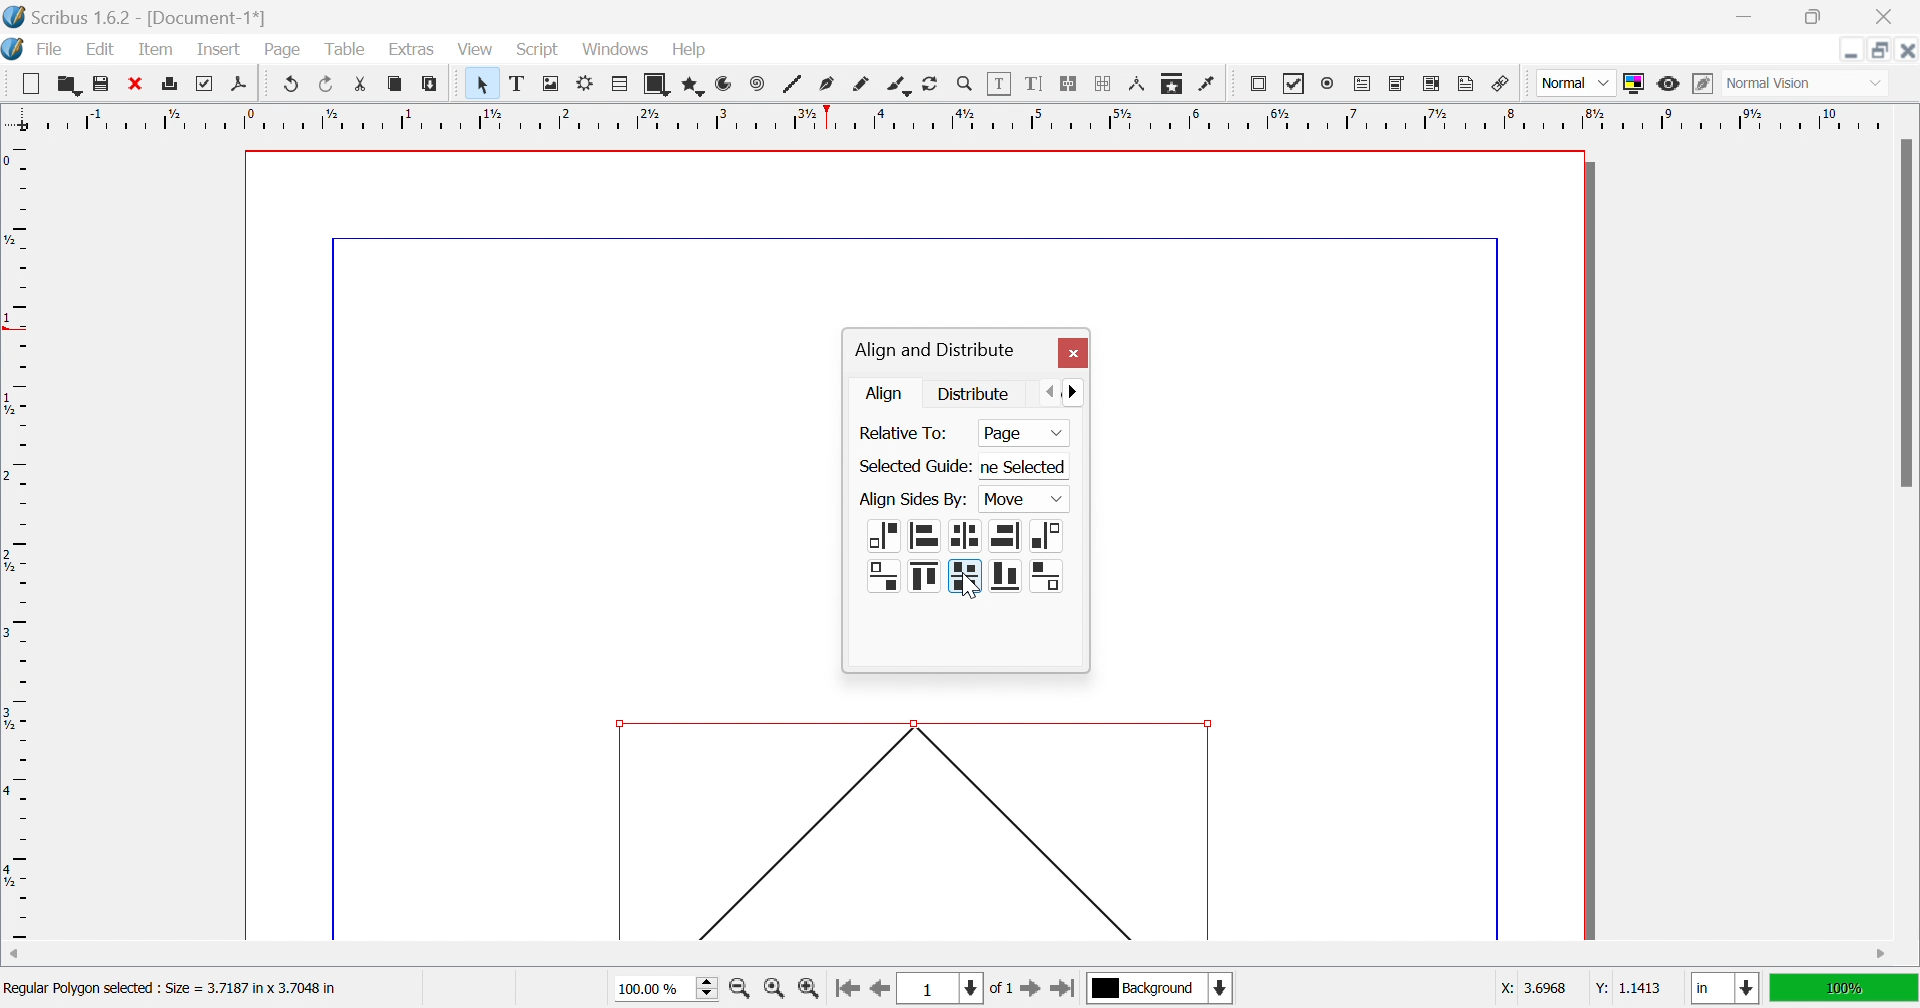 Image resolution: width=1920 pixels, height=1008 pixels. I want to click on x: 3.6968, so click(1536, 988).